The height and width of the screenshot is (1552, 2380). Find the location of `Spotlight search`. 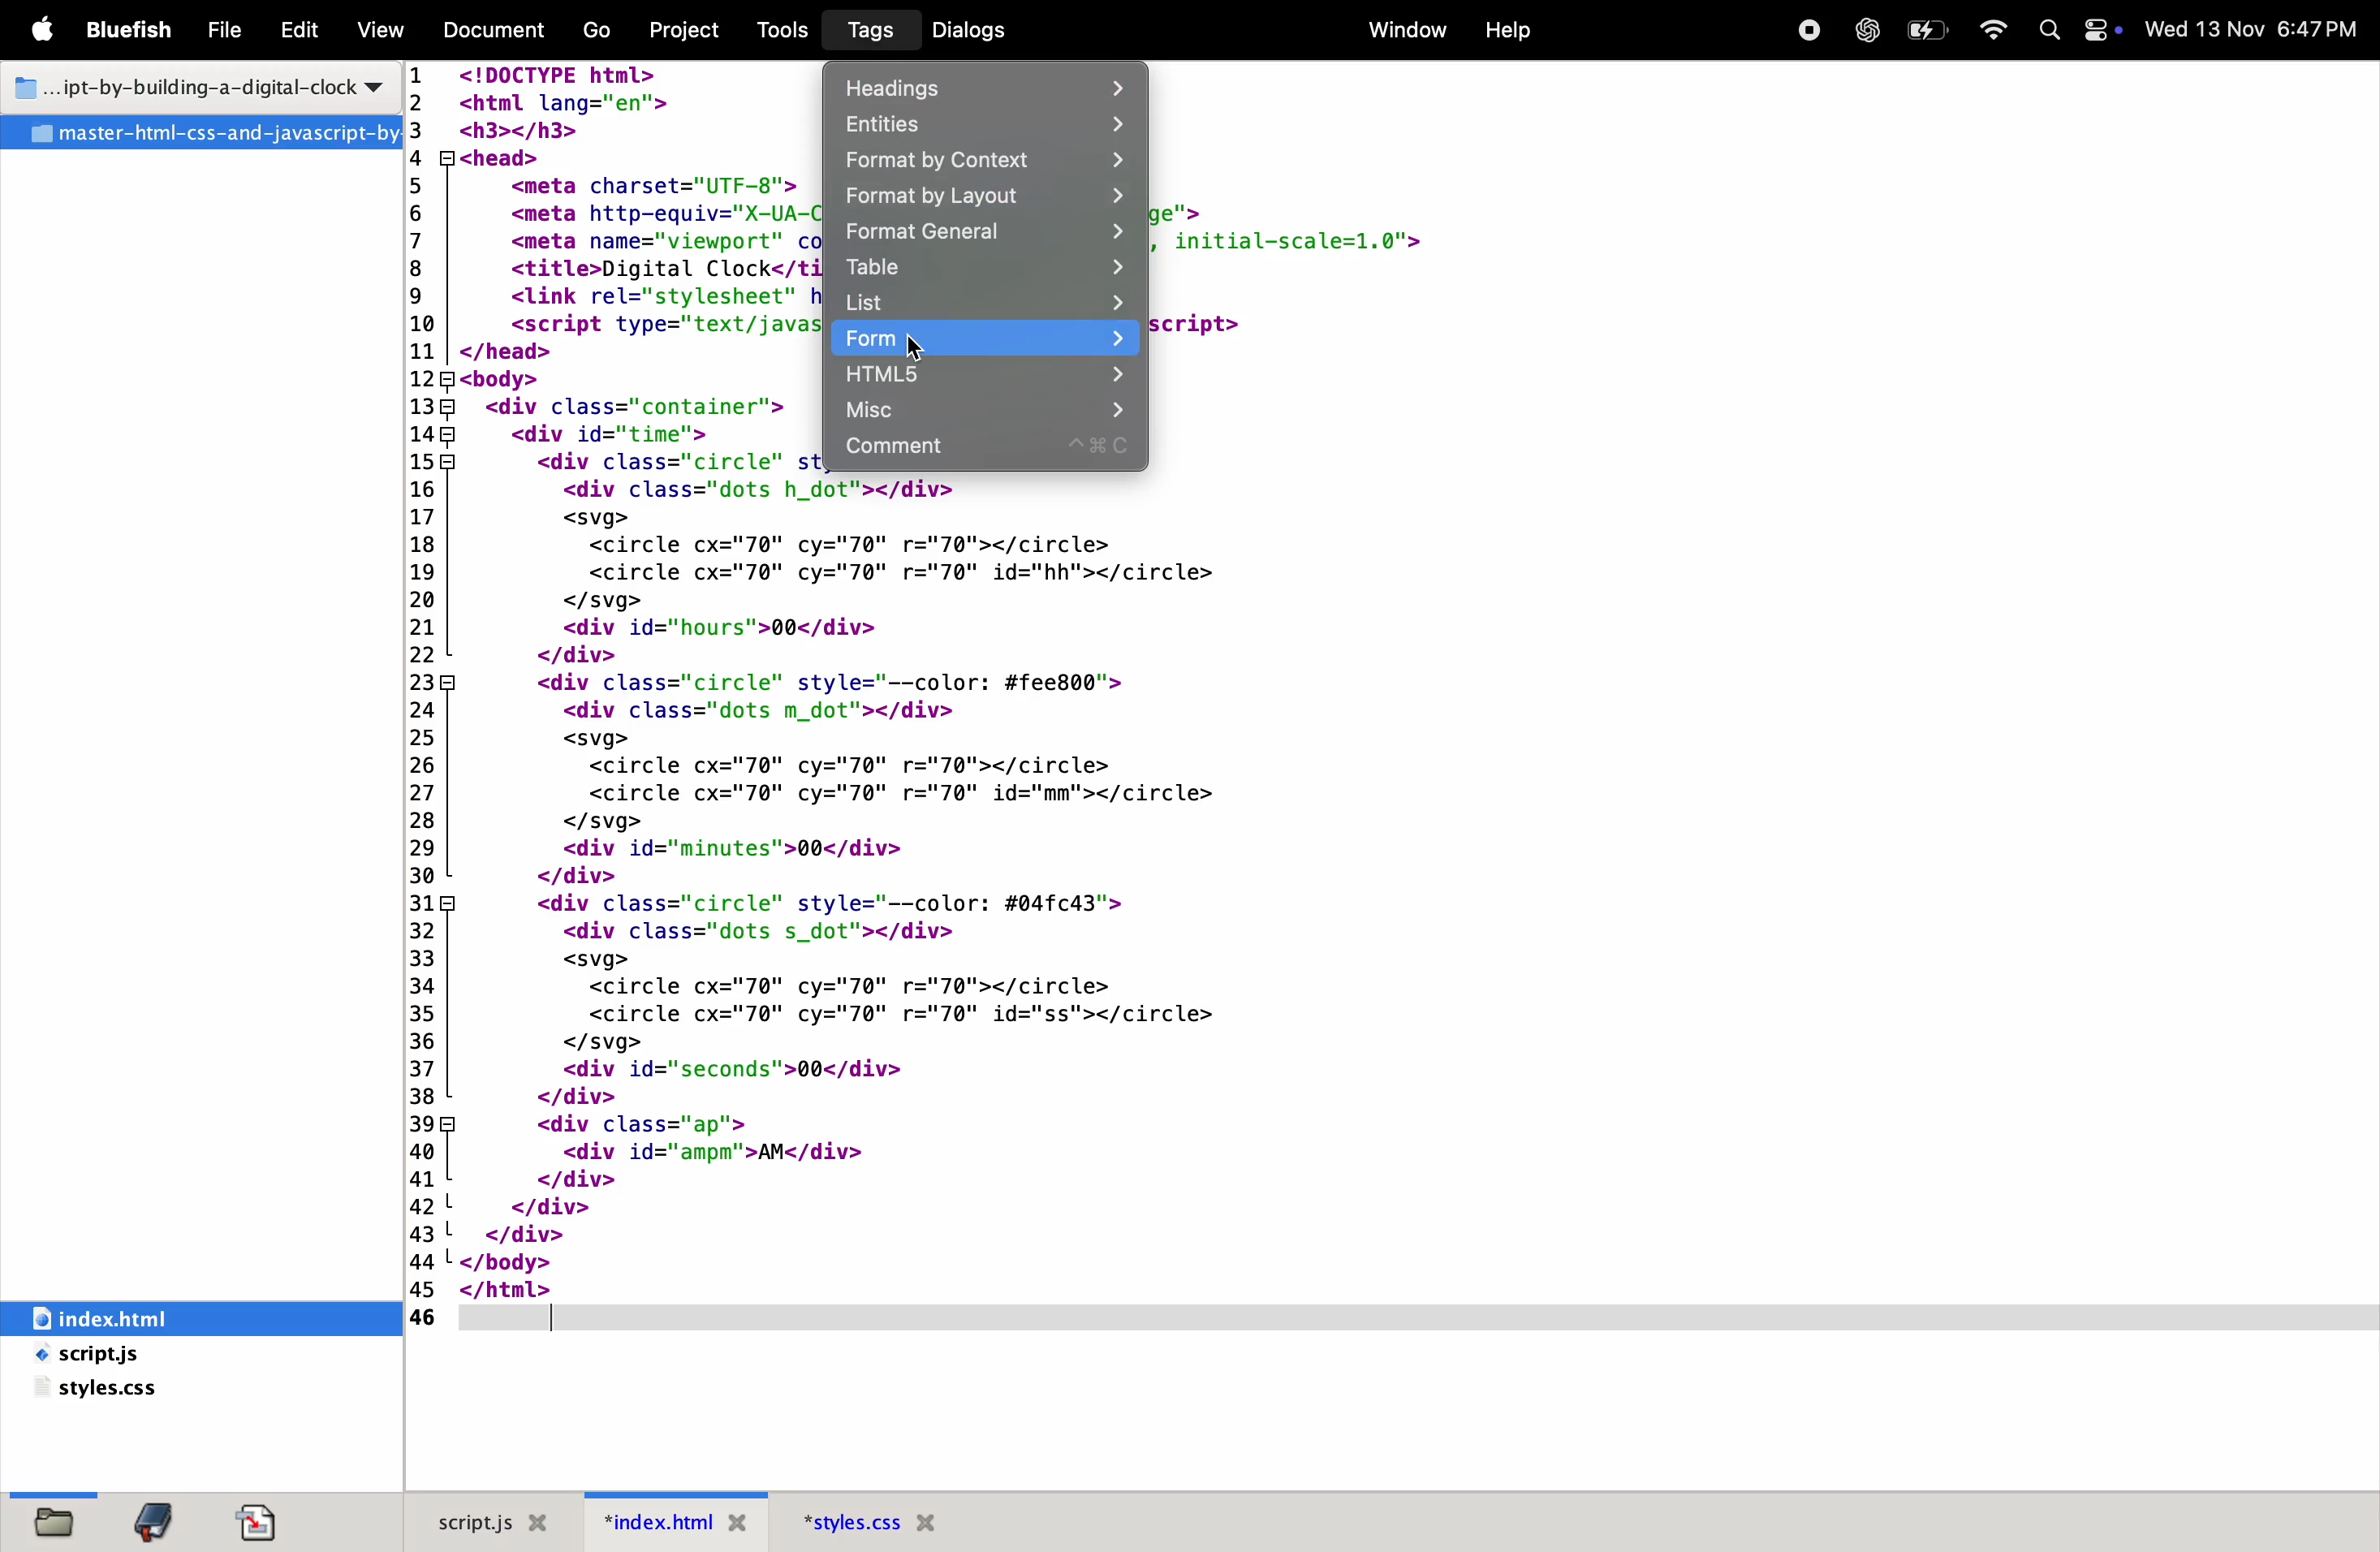

Spotlight search is located at coordinates (2051, 30).